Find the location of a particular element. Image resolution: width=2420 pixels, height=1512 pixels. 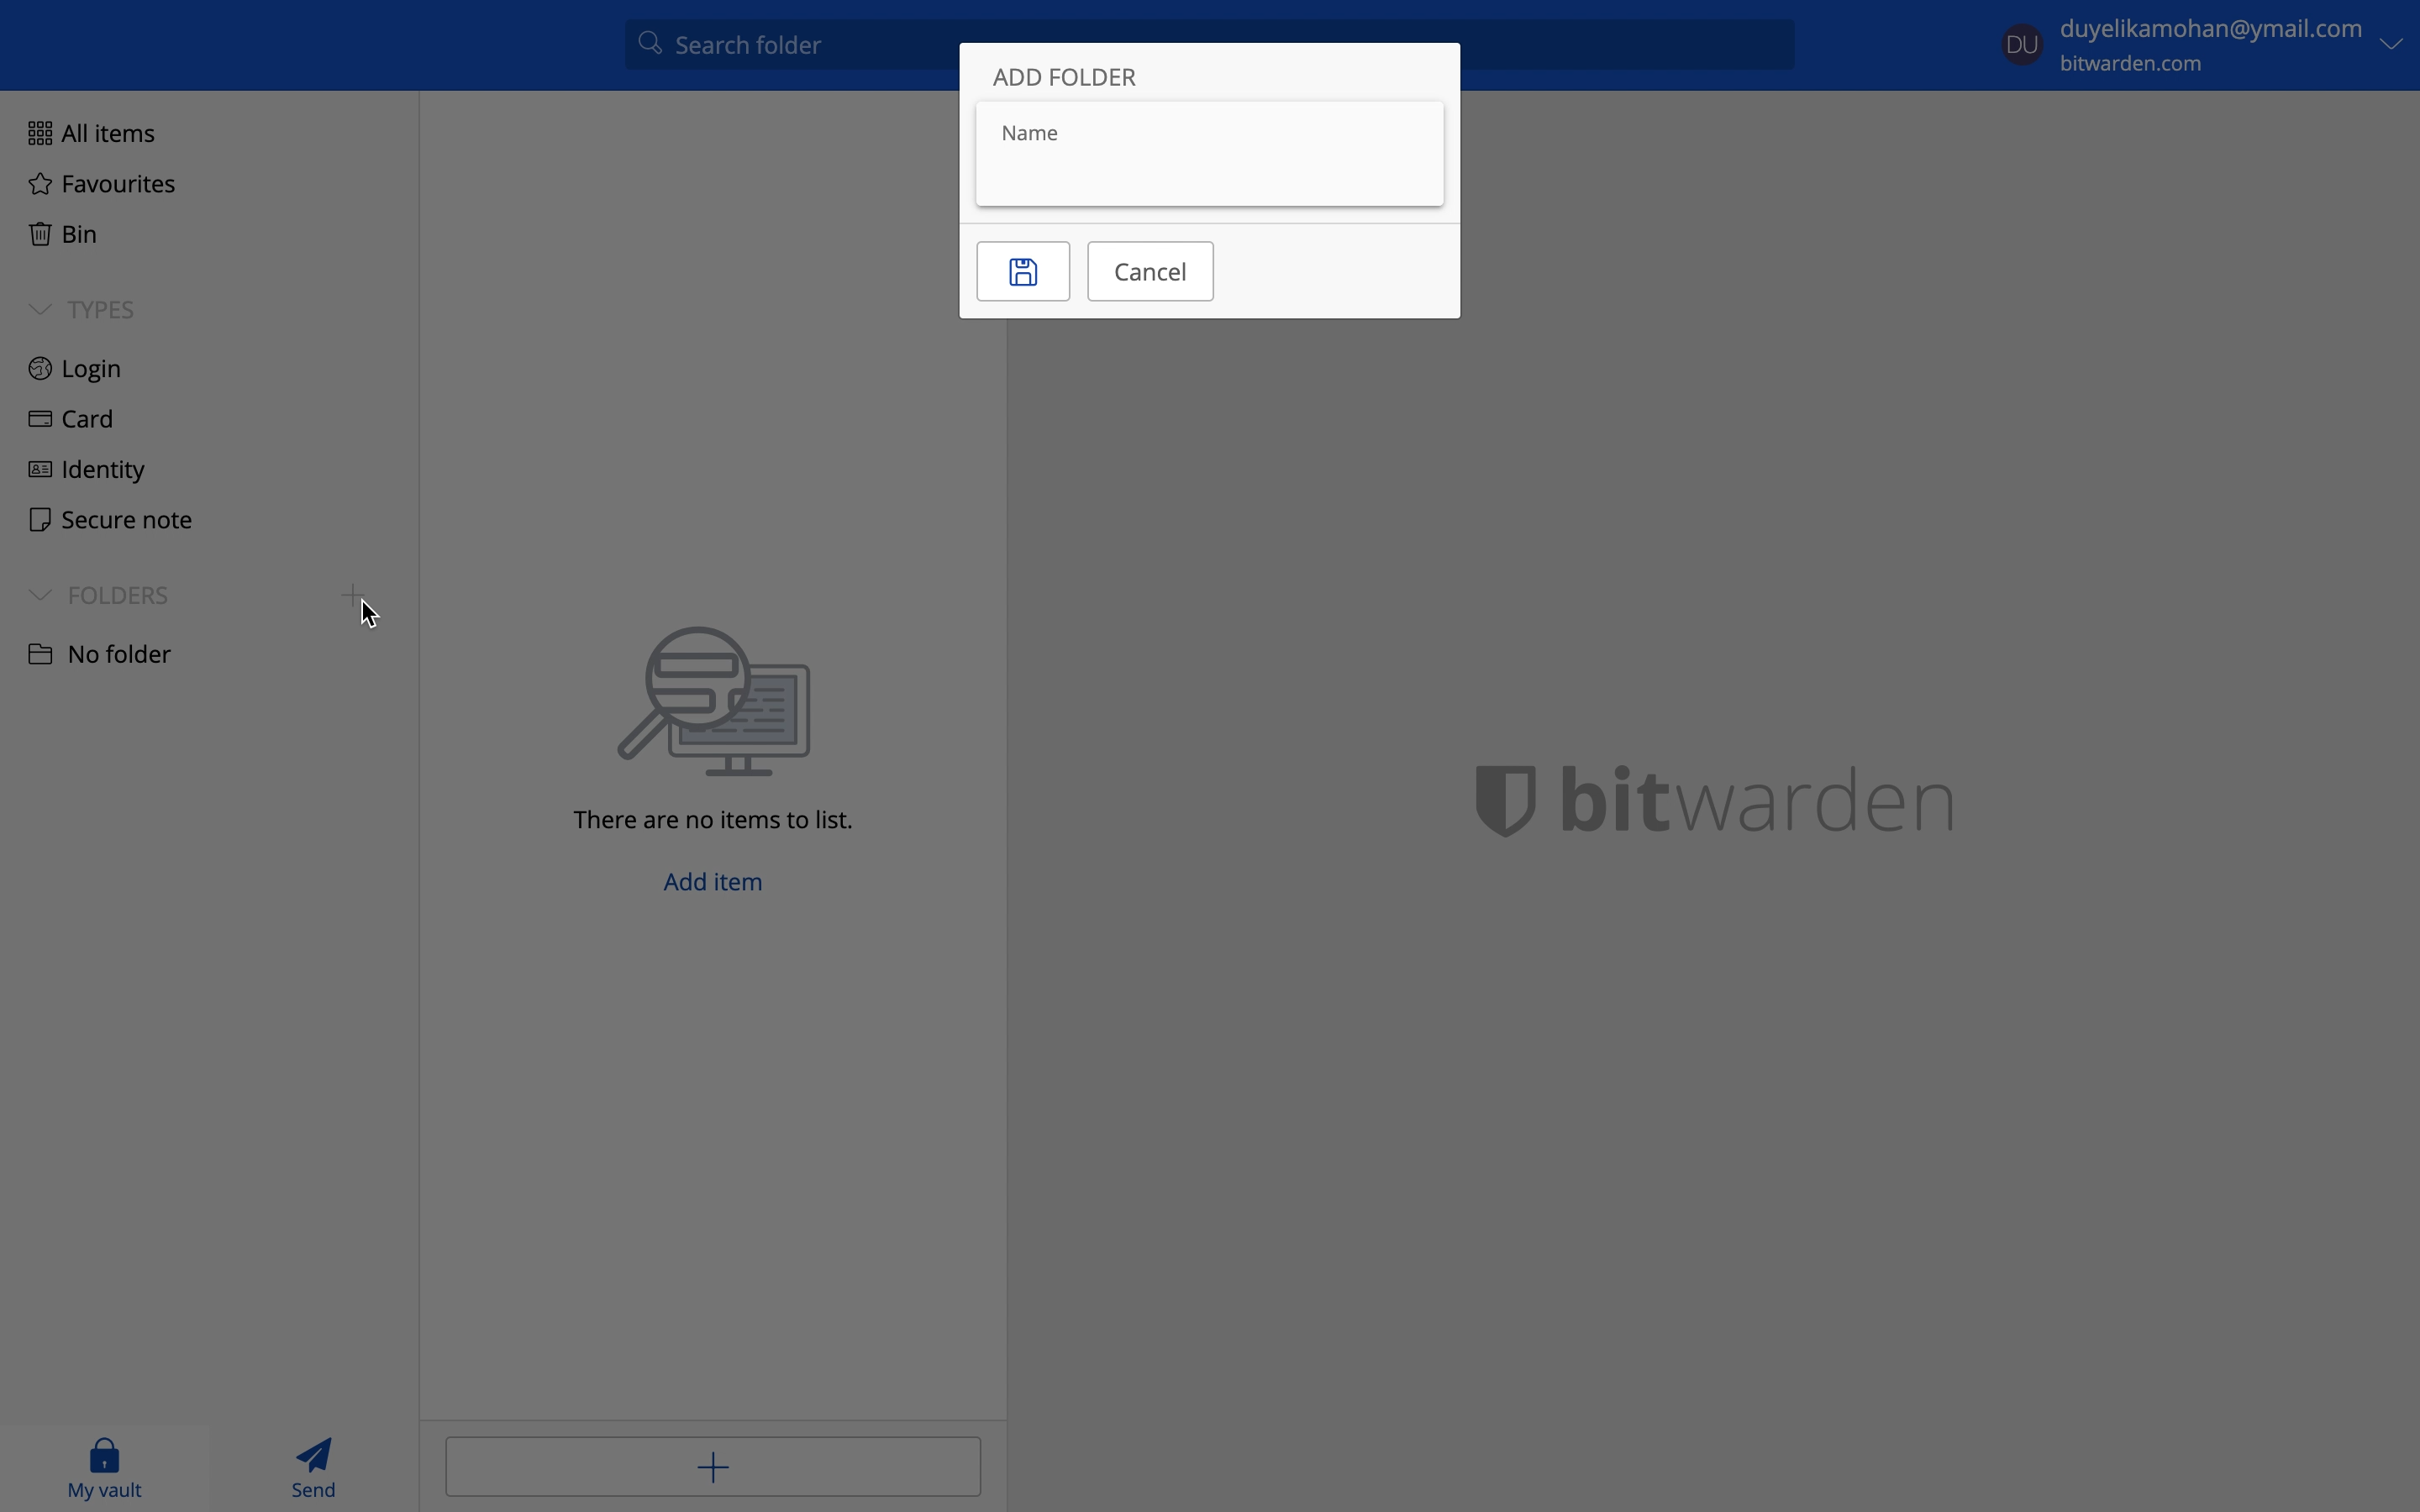

all items is located at coordinates (86, 130).